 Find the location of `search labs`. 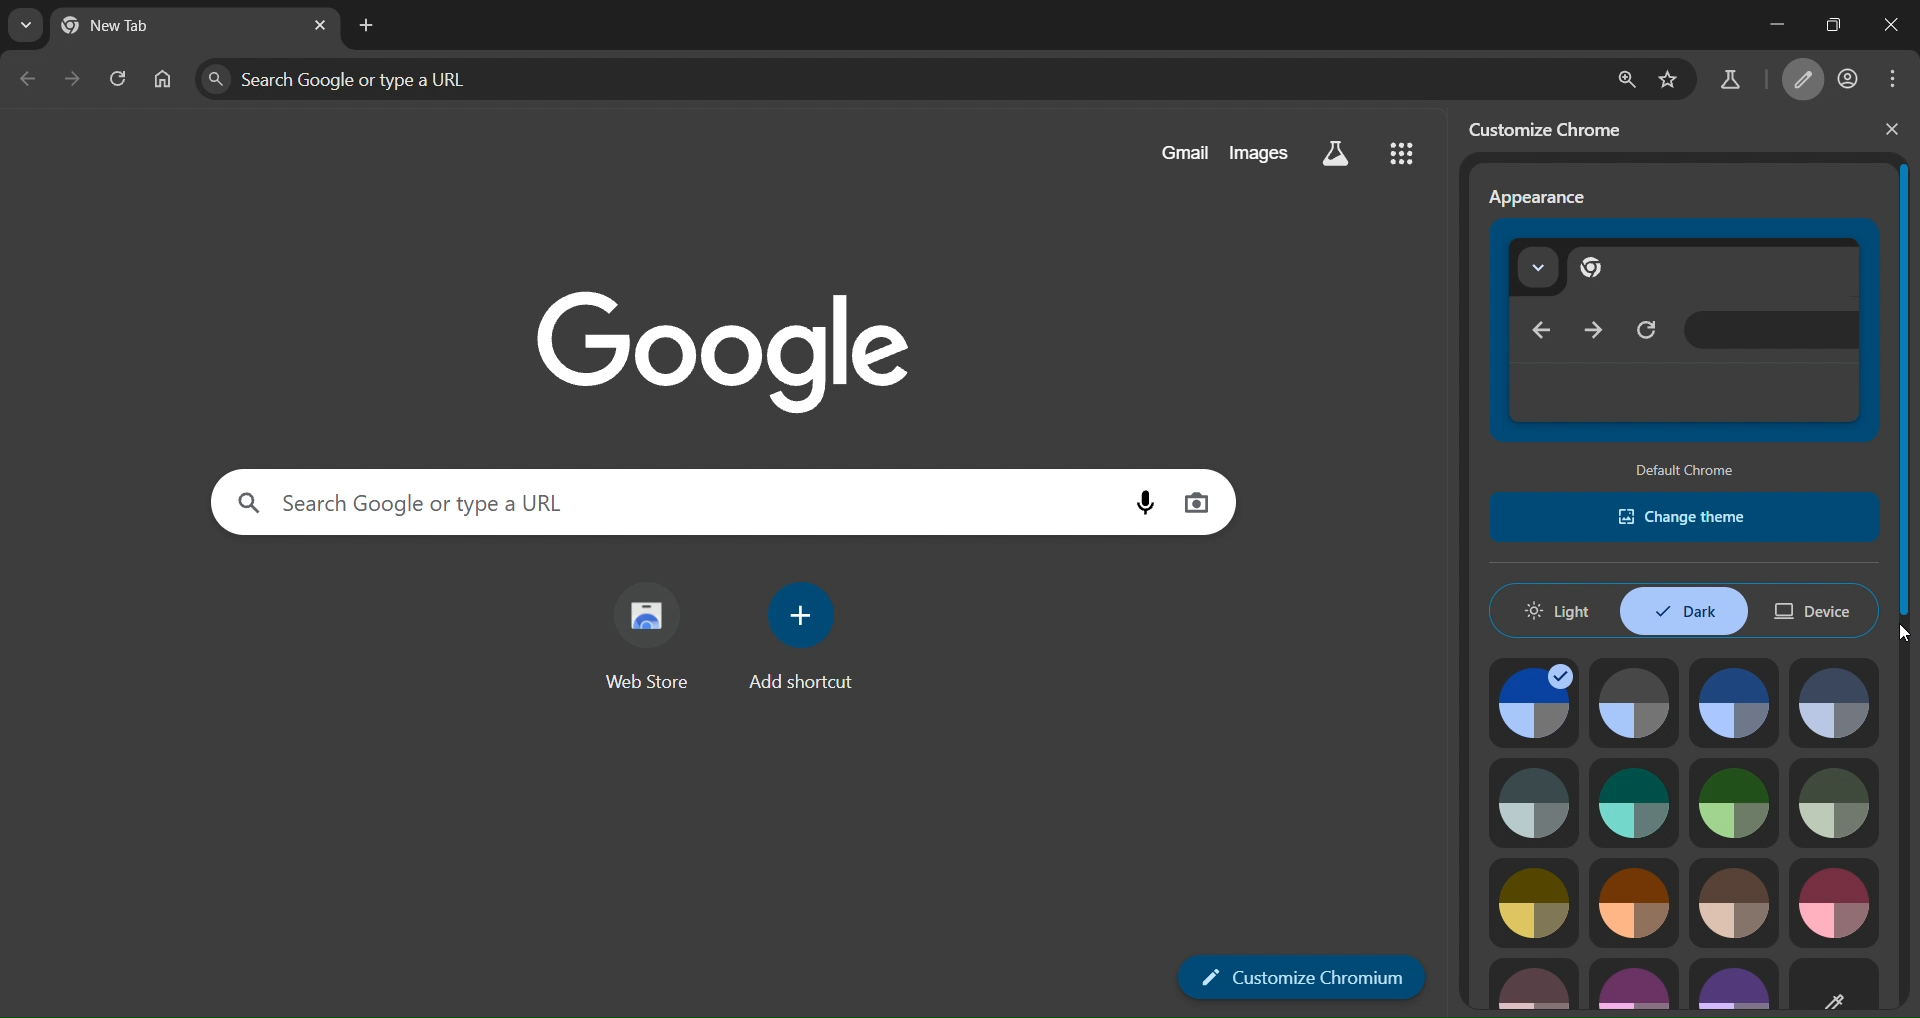

search labs is located at coordinates (1335, 155).